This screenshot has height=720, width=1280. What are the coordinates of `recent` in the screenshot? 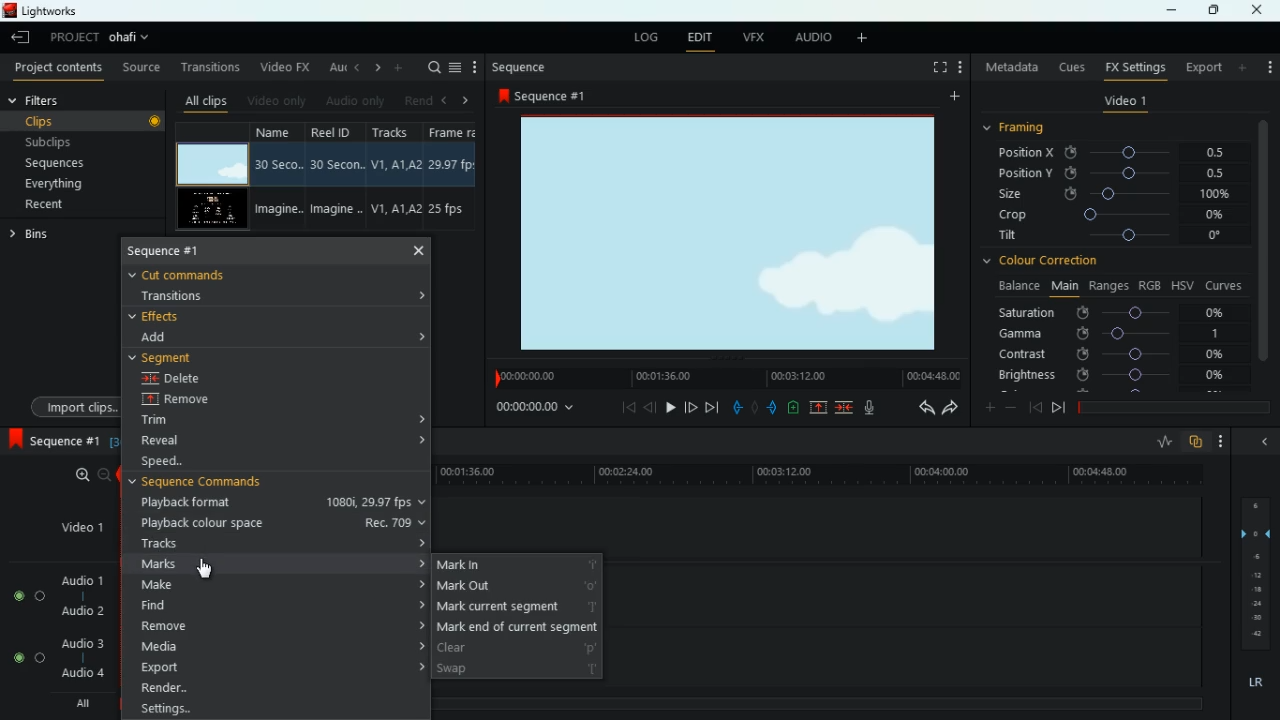 It's located at (47, 206).